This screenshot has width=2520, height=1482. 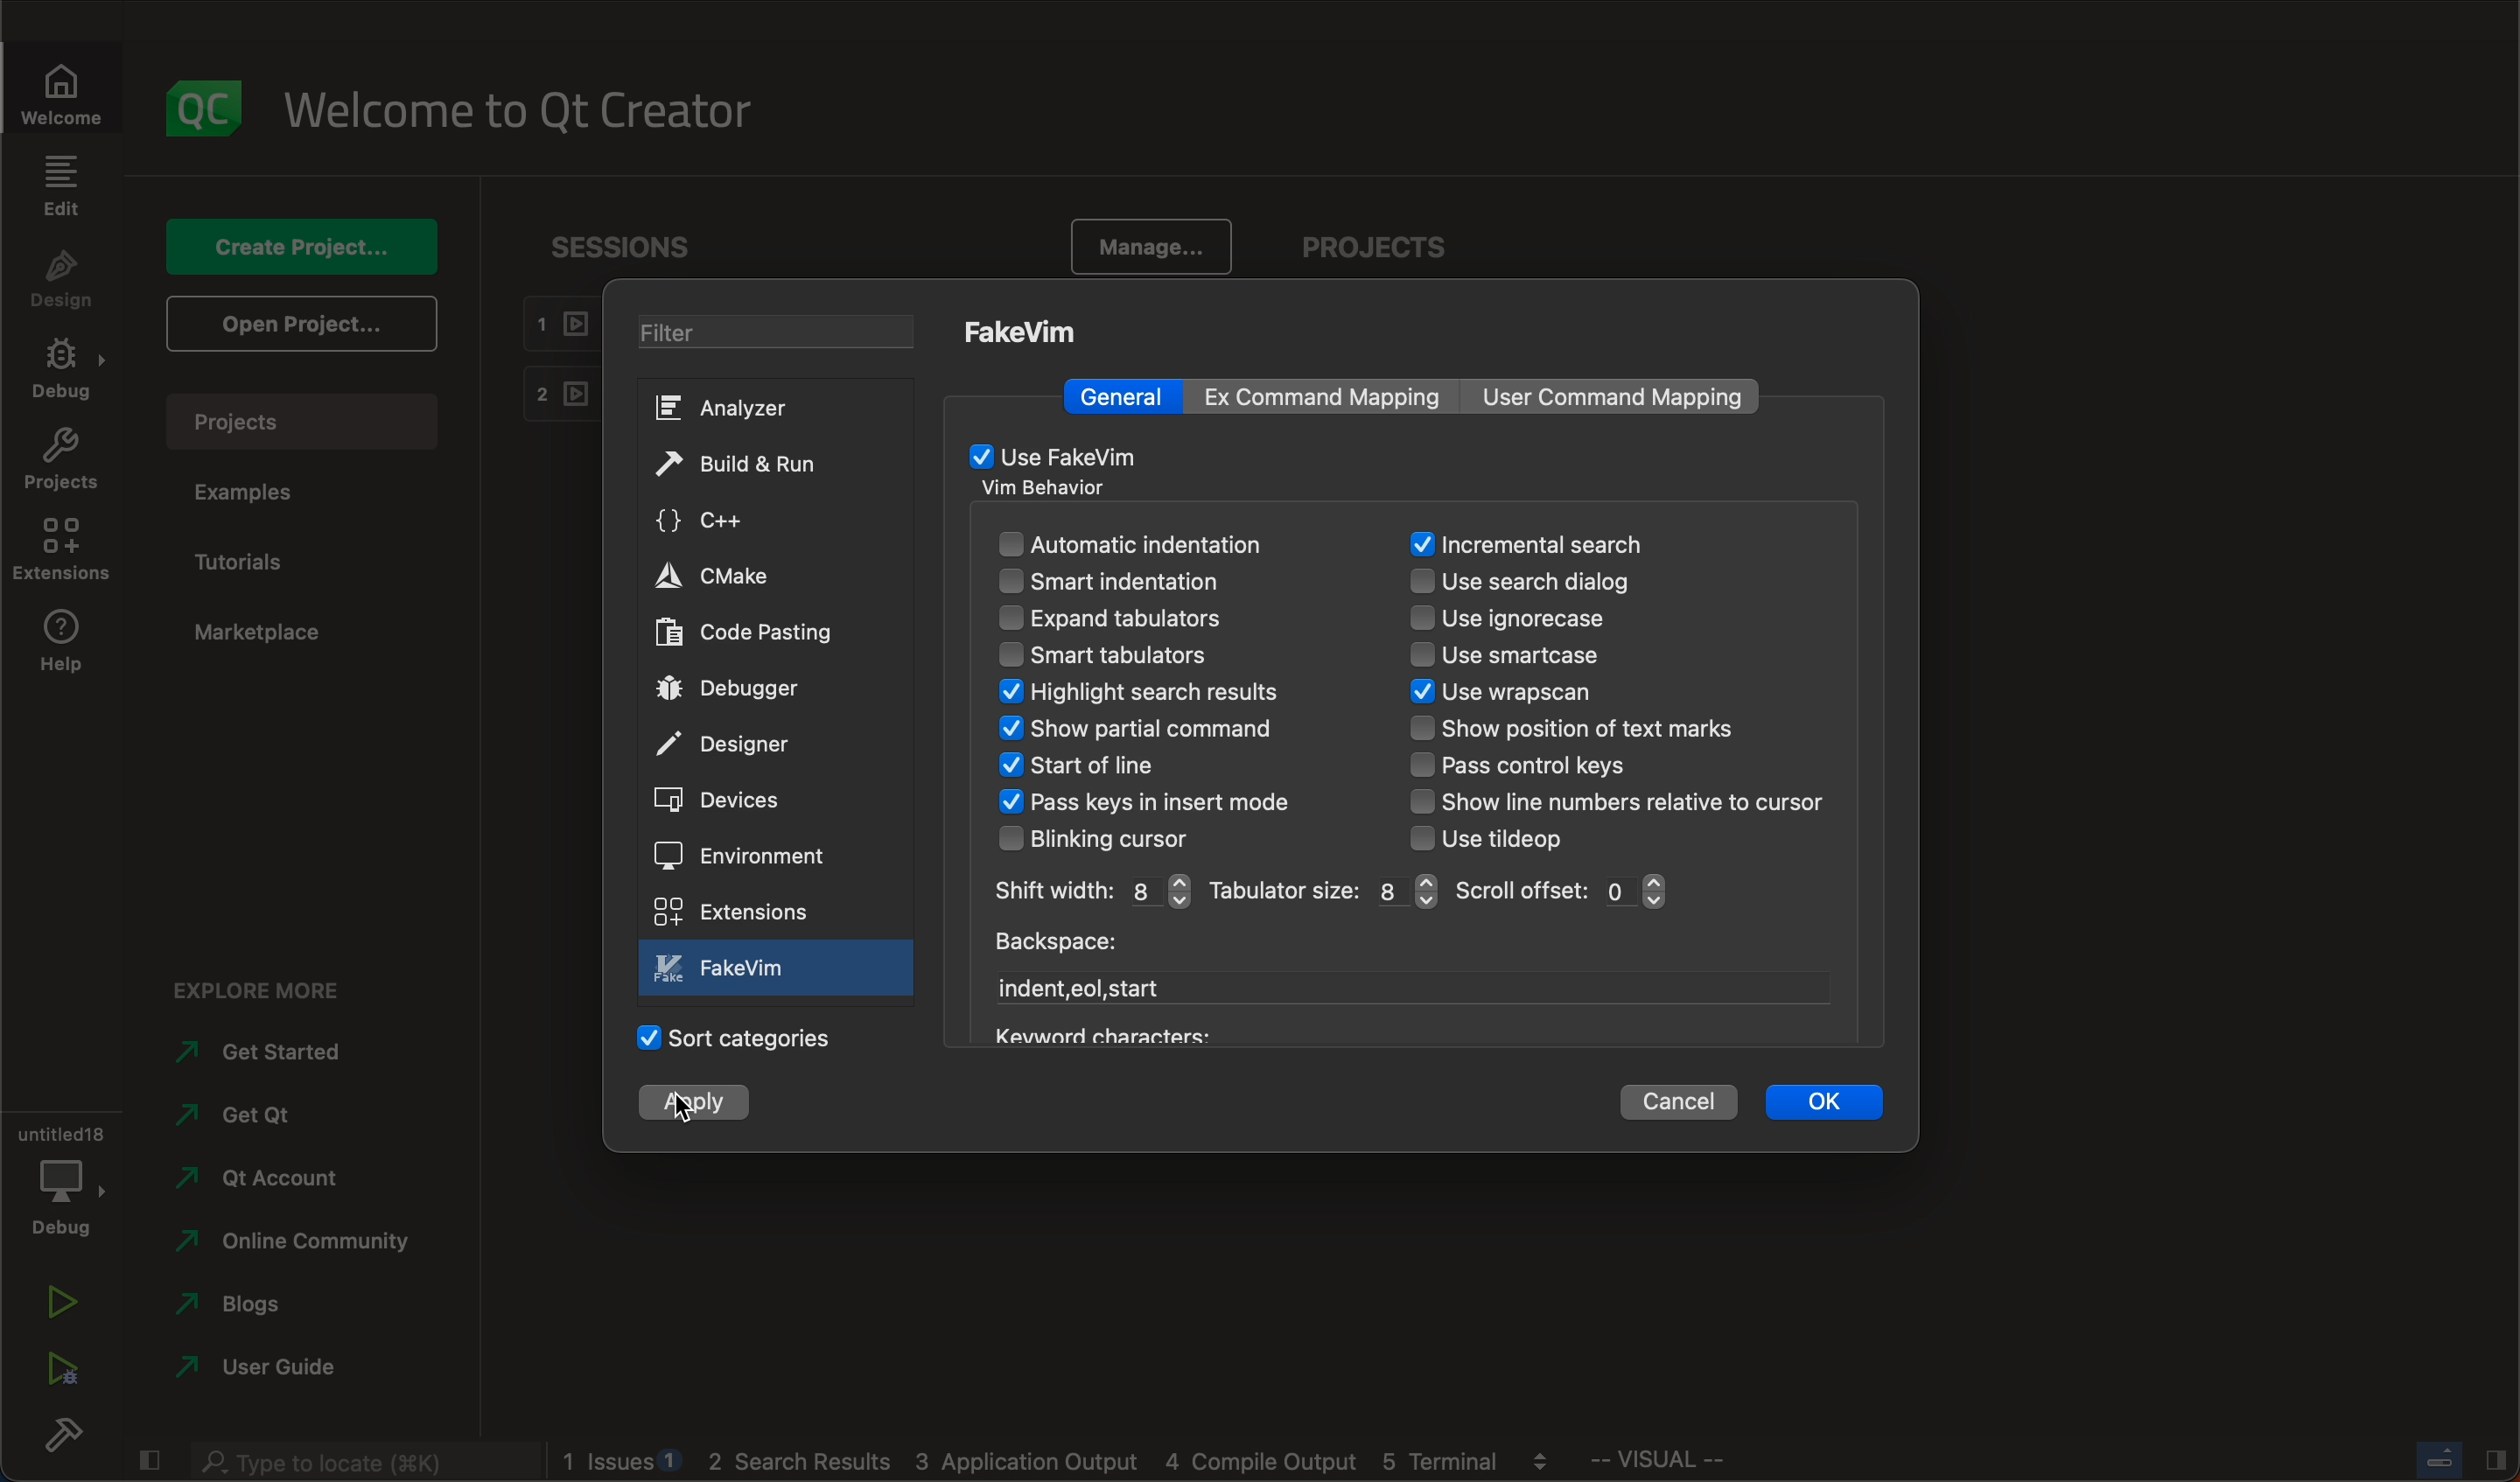 What do you see at coordinates (1106, 654) in the screenshot?
I see `smart tabulators` at bounding box center [1106, 654].